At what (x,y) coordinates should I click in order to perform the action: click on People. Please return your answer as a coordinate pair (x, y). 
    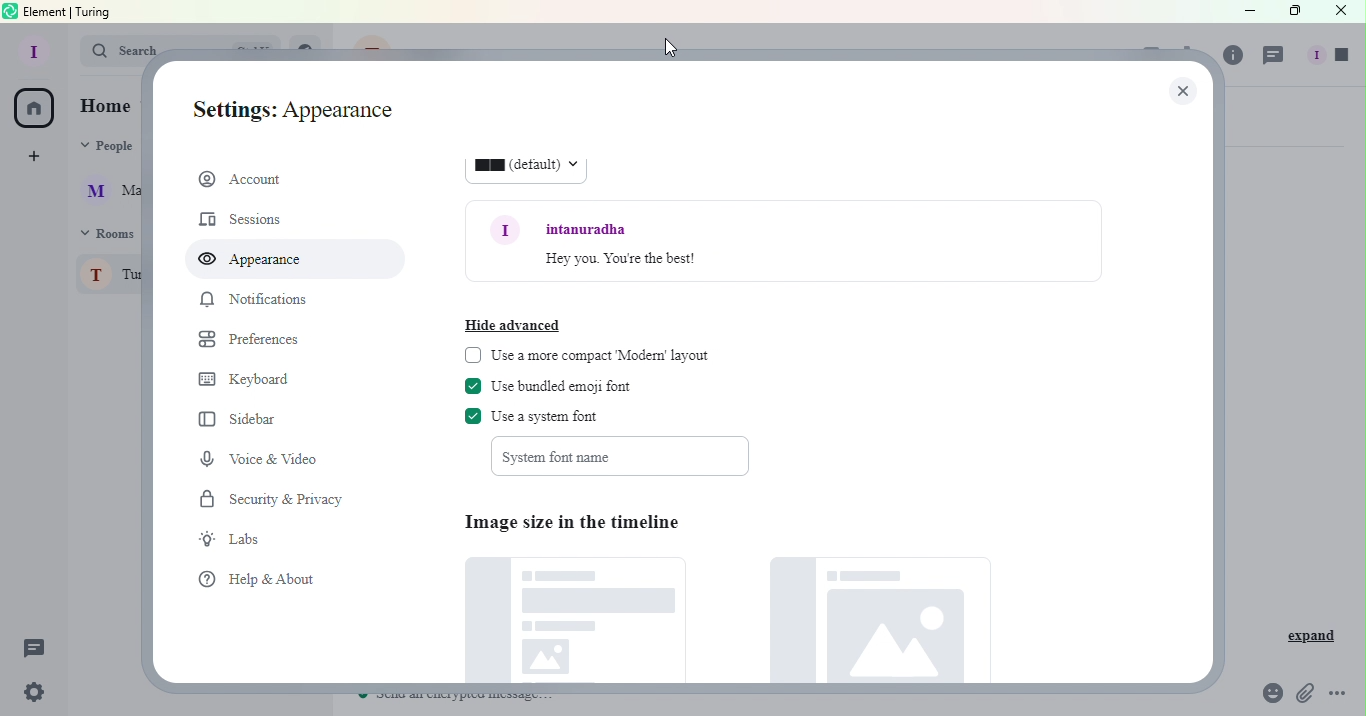
    Looking at the image, I should click on (109, 148).